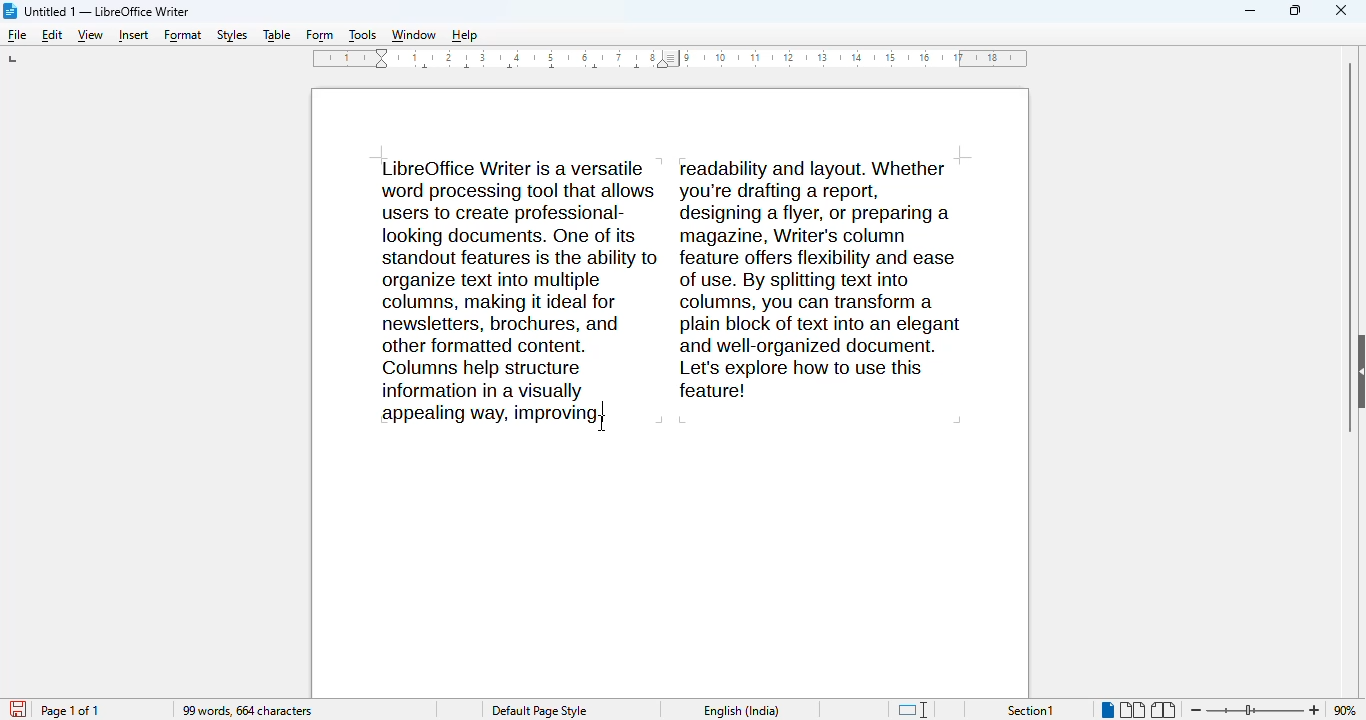  I want to click on zoom factor, so click(1346, 710).